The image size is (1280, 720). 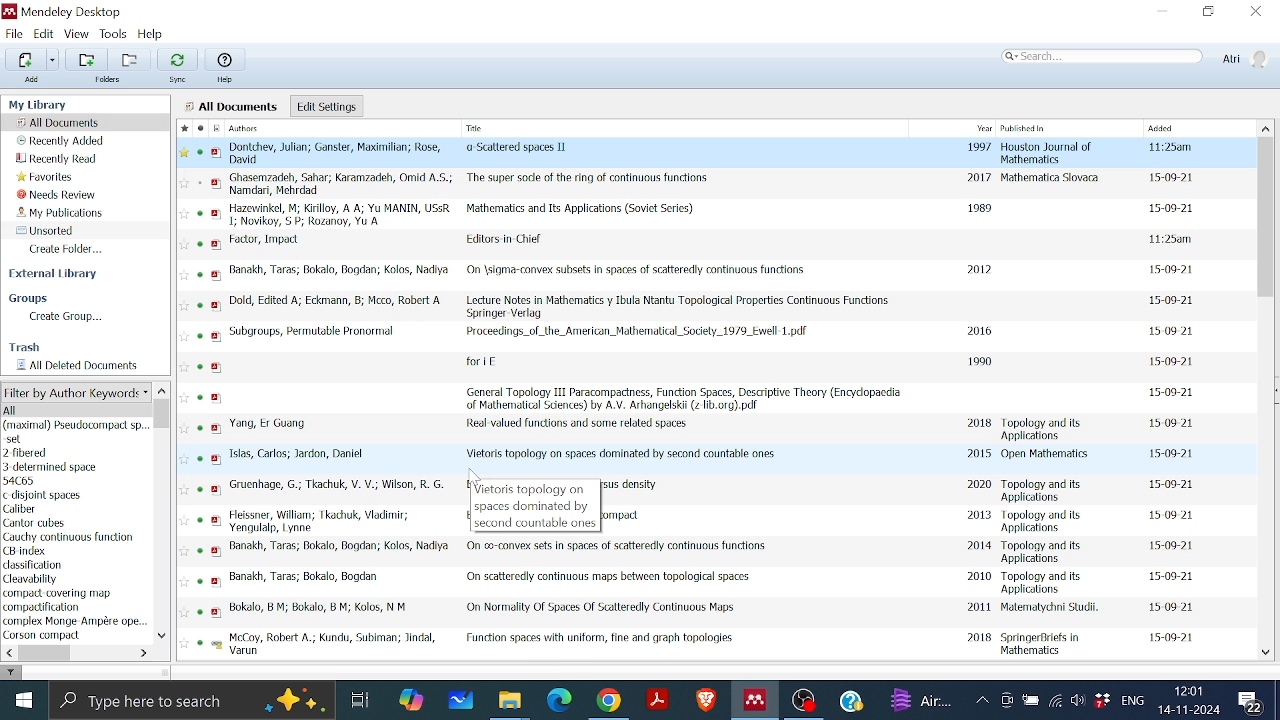 I want to click on read status, so click(x=204, y=580).